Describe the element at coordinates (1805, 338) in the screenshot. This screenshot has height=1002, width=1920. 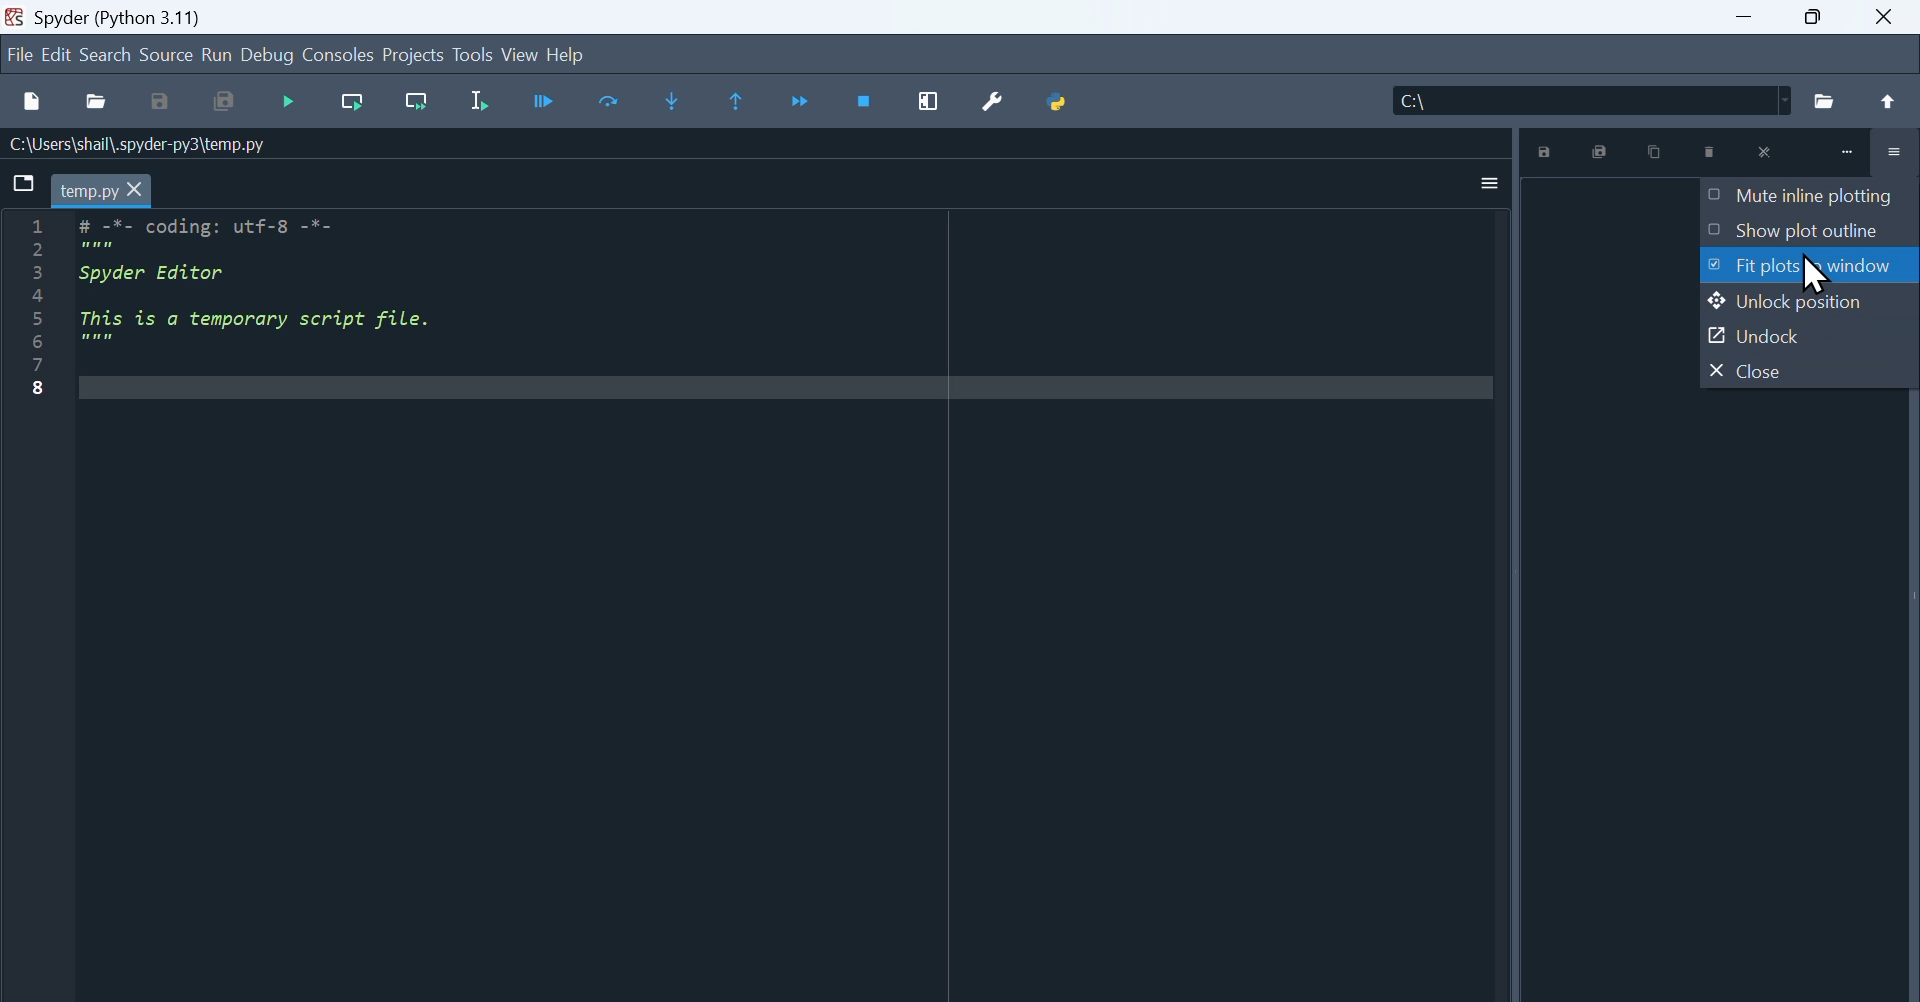
I see `Unlock` at that location.